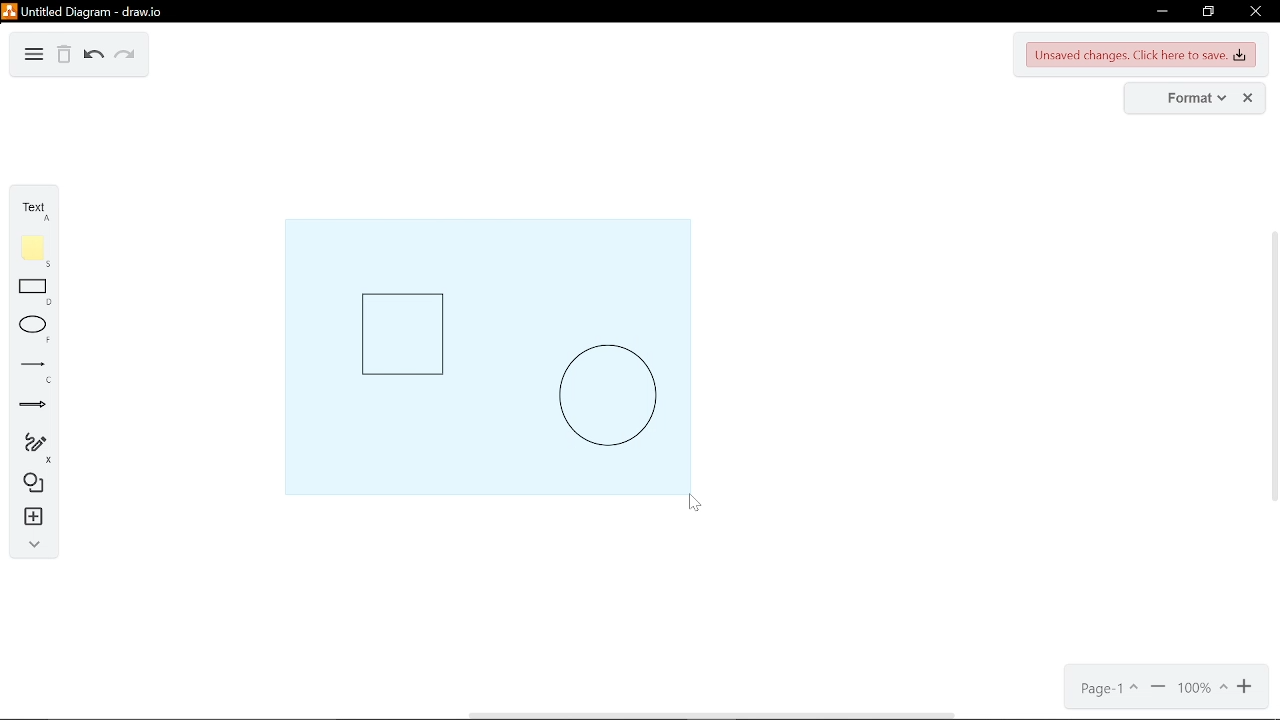 This screenshot has width=1280, height=720. I want to click on untitled diagram - draw.io, so click(94, 10).